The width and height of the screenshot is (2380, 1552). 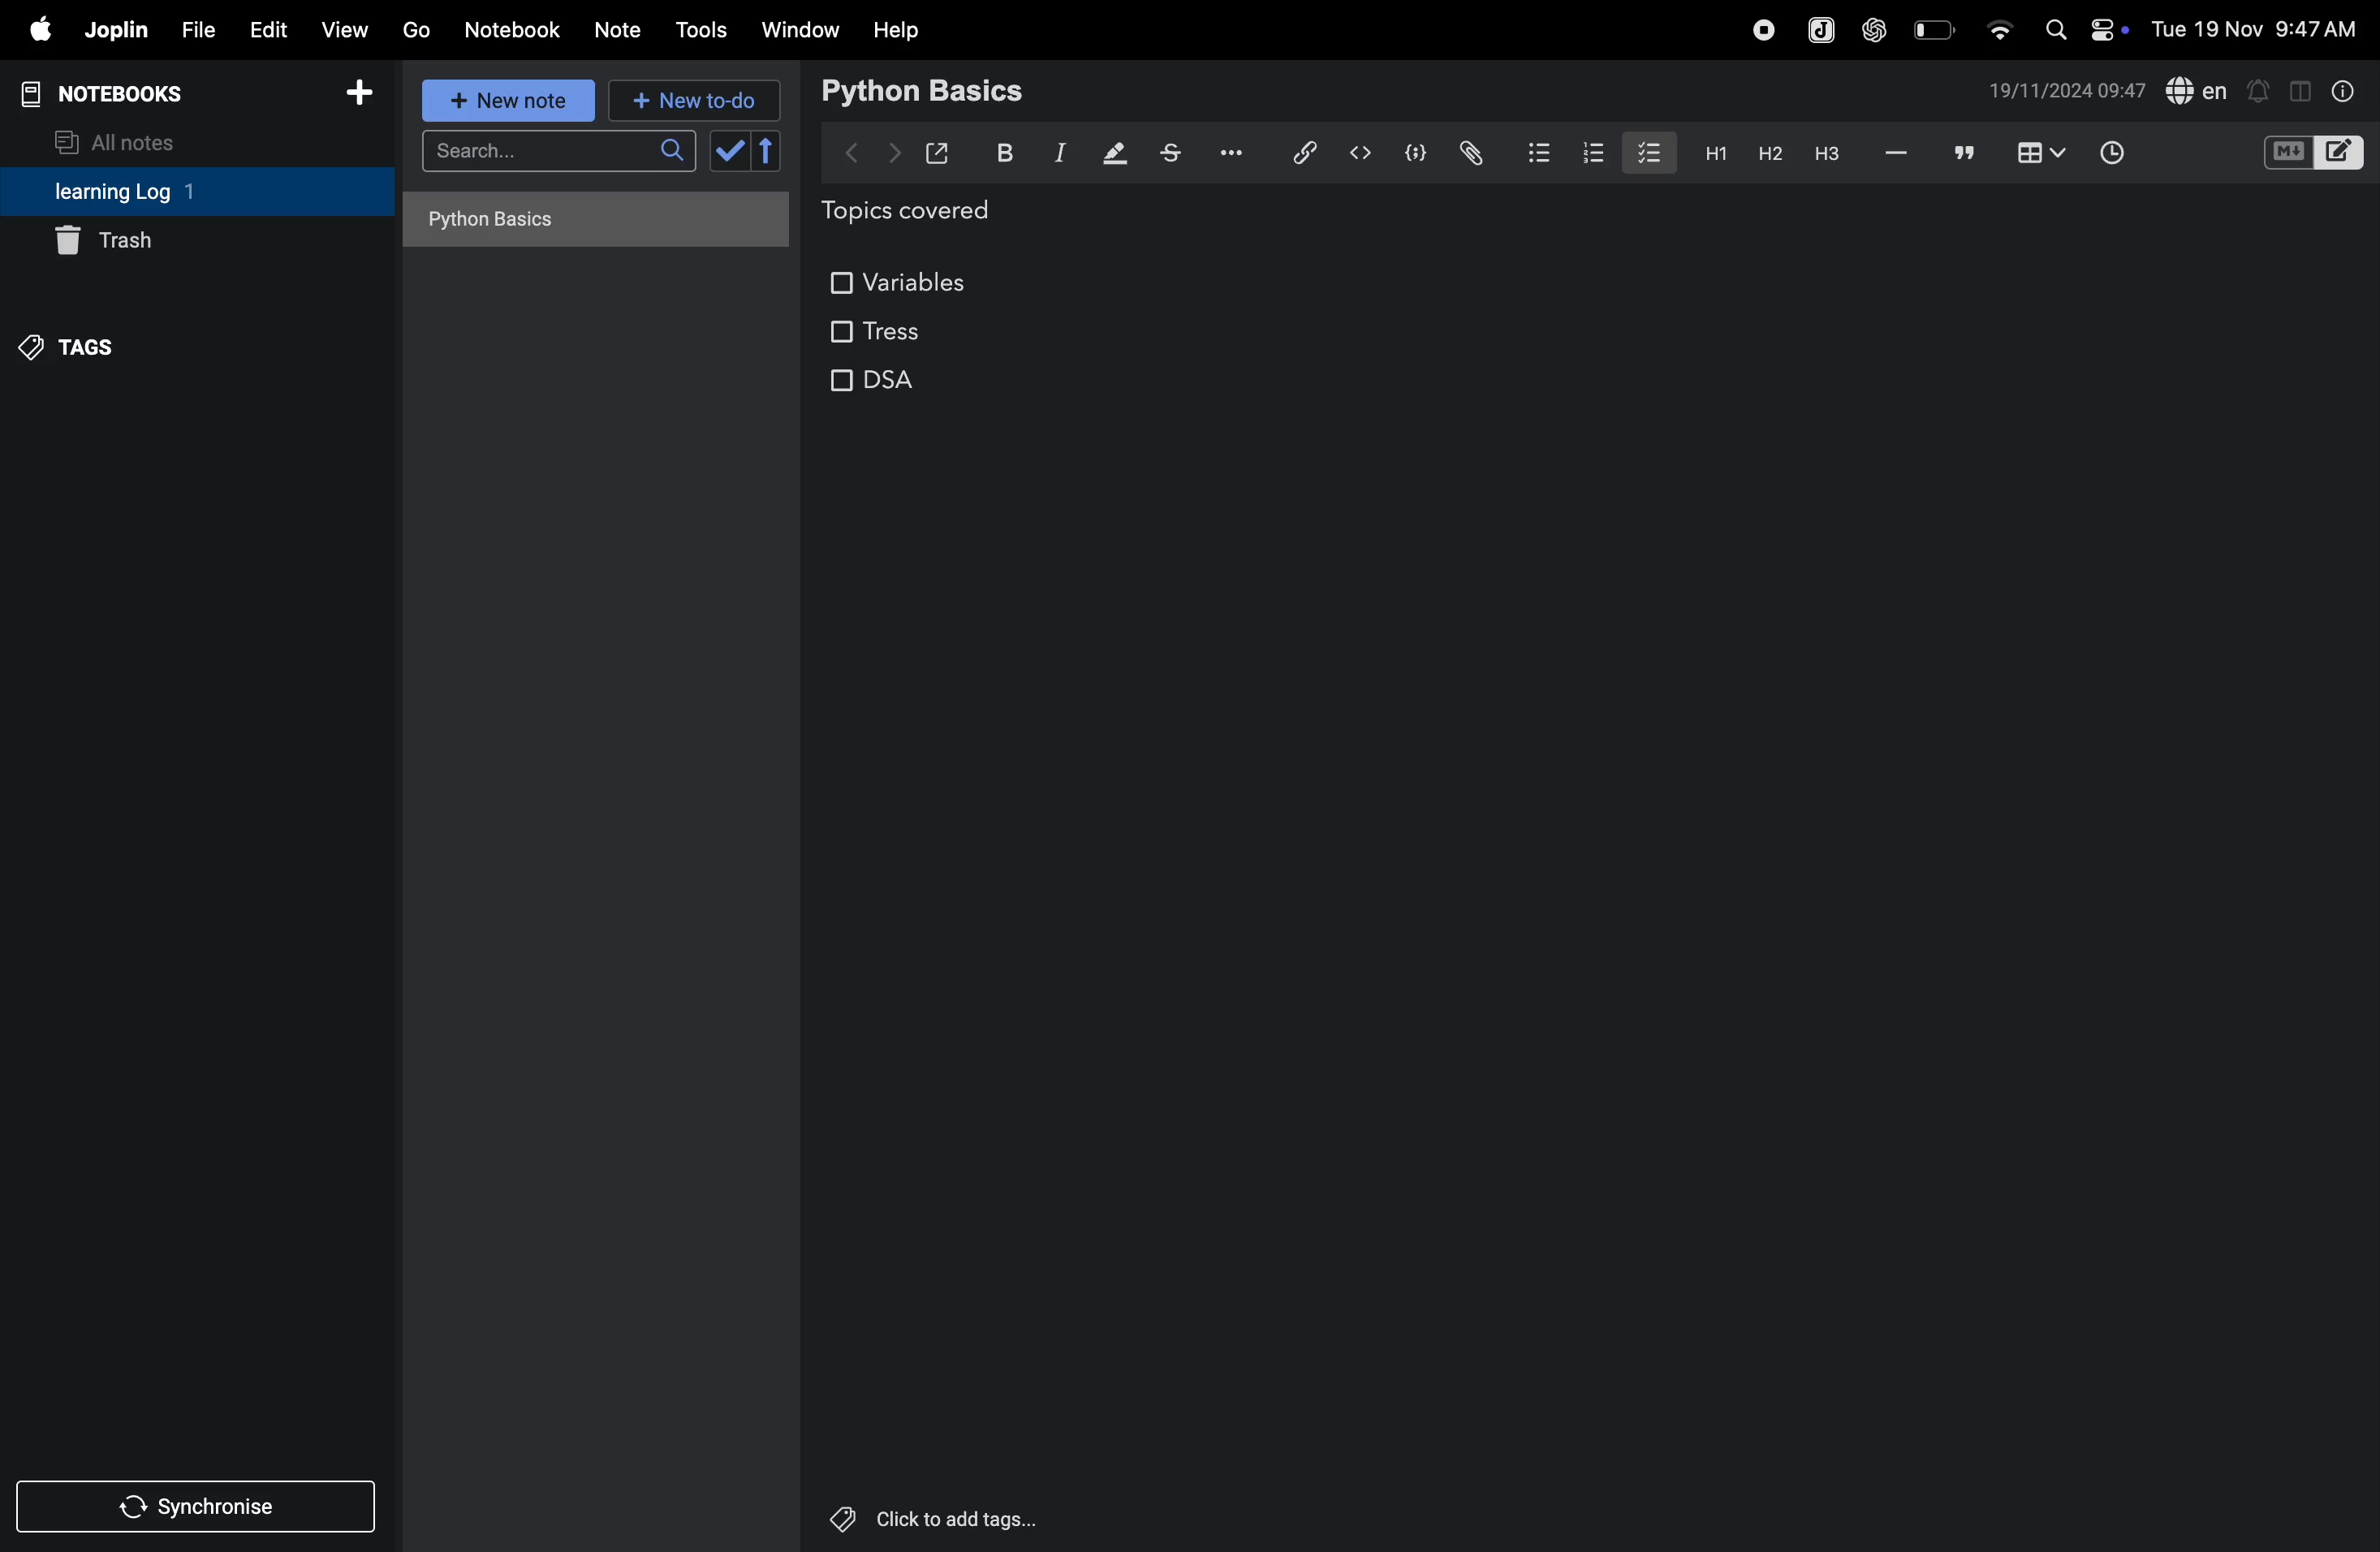 I want to click on attach file, so click(x=1469, y=153).